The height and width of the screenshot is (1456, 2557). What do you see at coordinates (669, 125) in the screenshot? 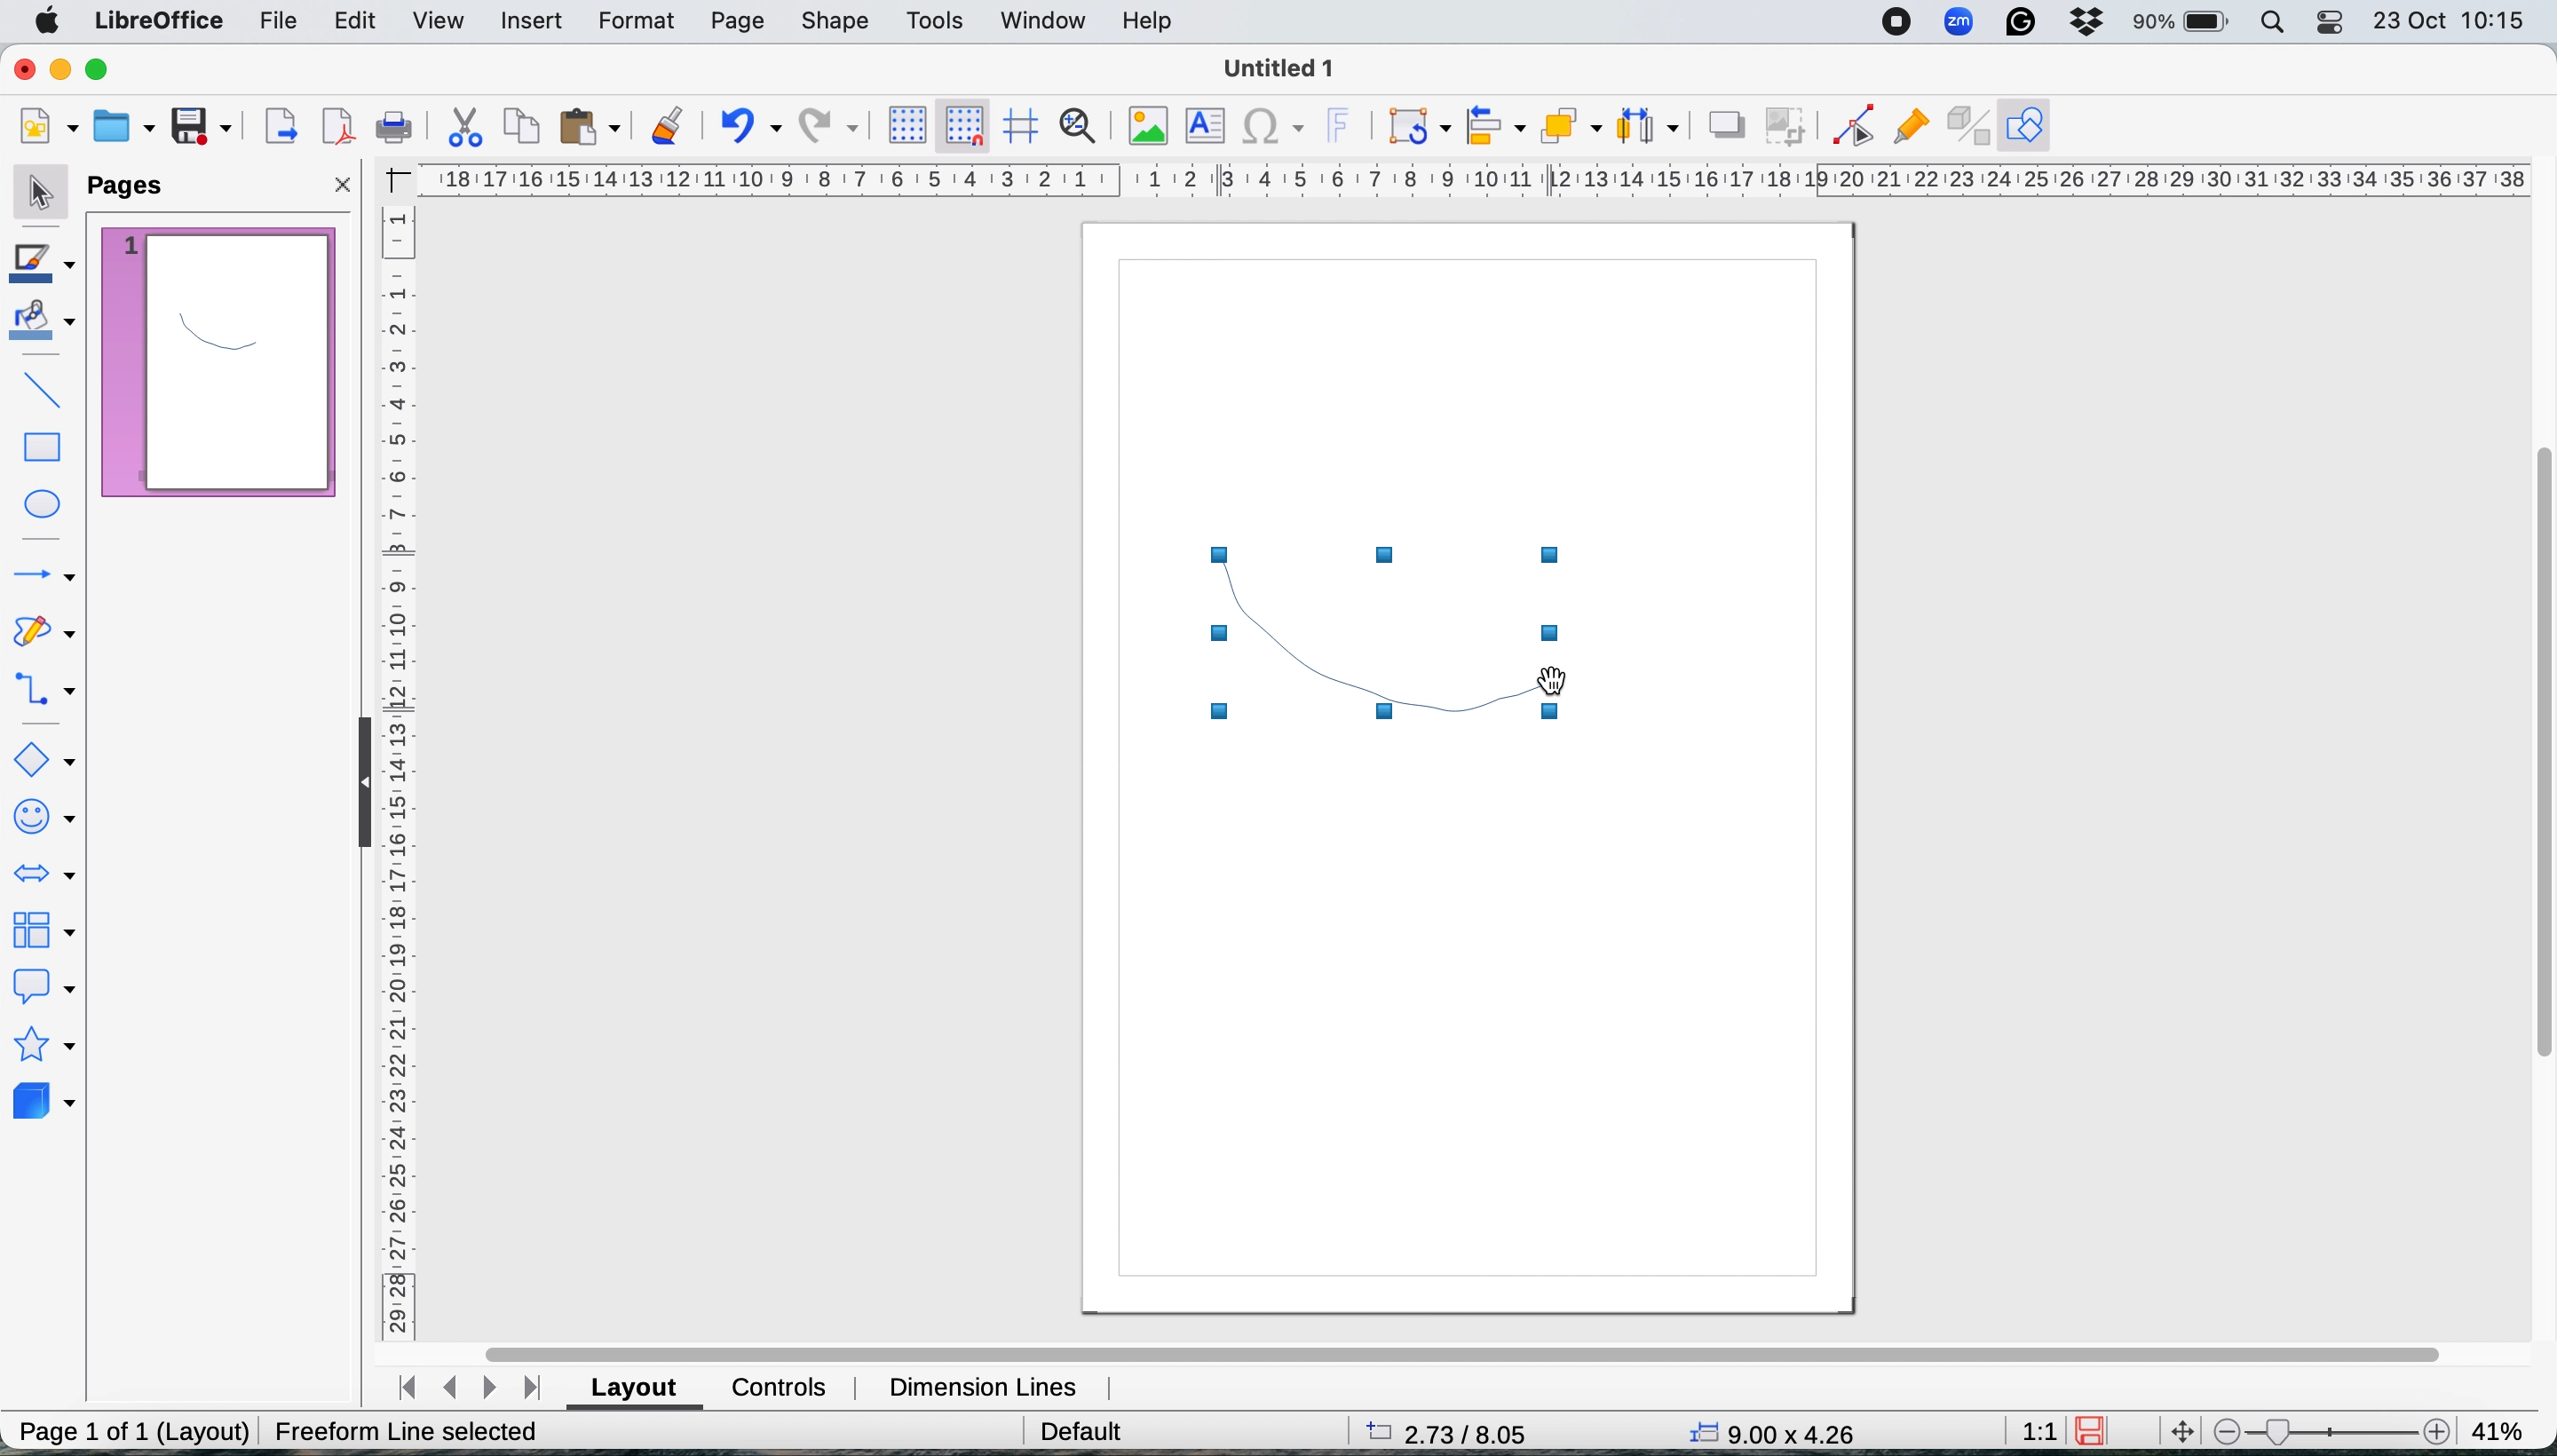
I see `clone formatting` at bounding box center [669, 125].